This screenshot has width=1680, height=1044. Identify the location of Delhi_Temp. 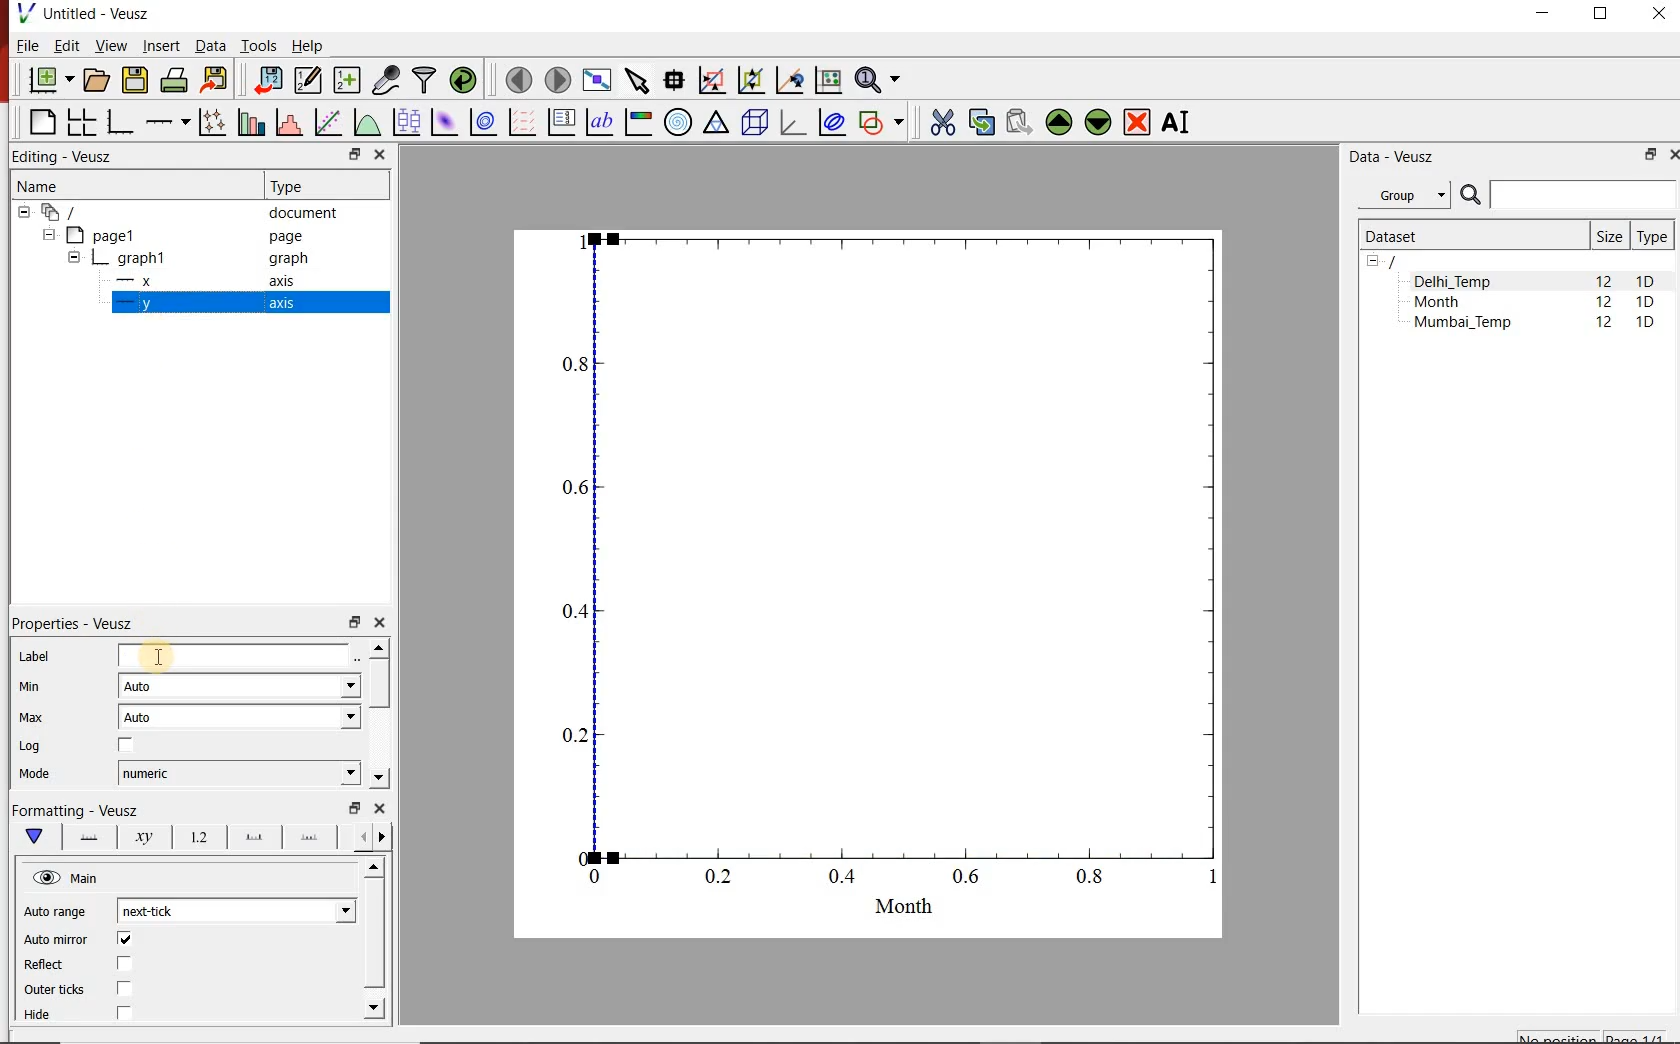
(1456, 281).